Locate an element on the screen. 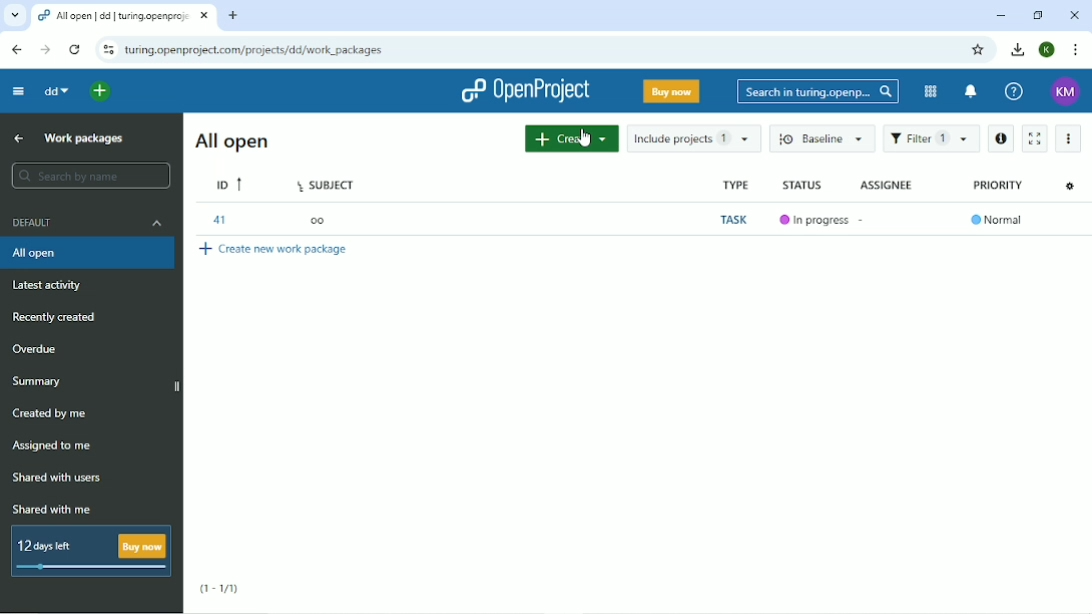 The height and width of the screenshot is (614, 1092). Site is located at coordinates (254, 50).